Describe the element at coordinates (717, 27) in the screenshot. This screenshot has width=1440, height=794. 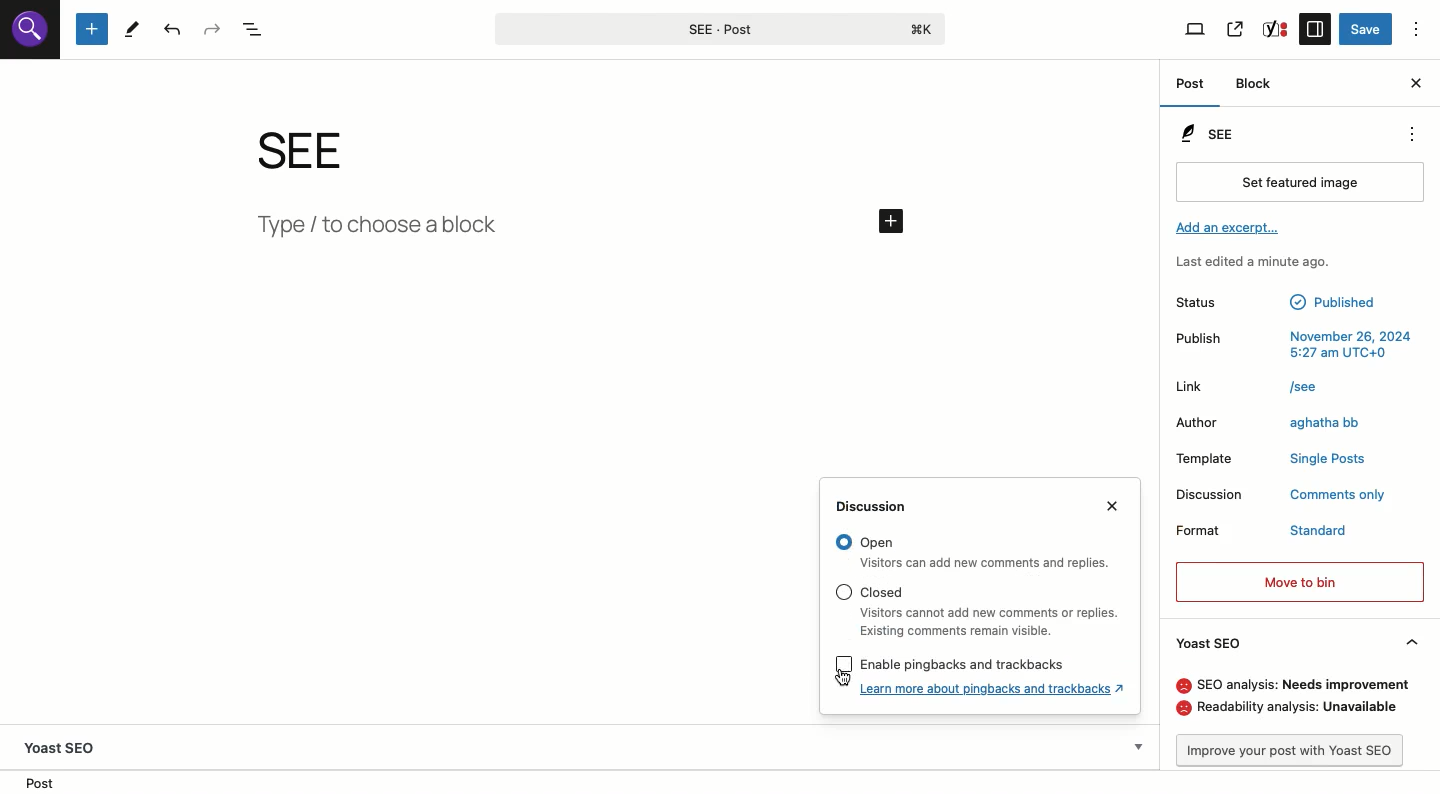
I see `SEE-Post` at that location.